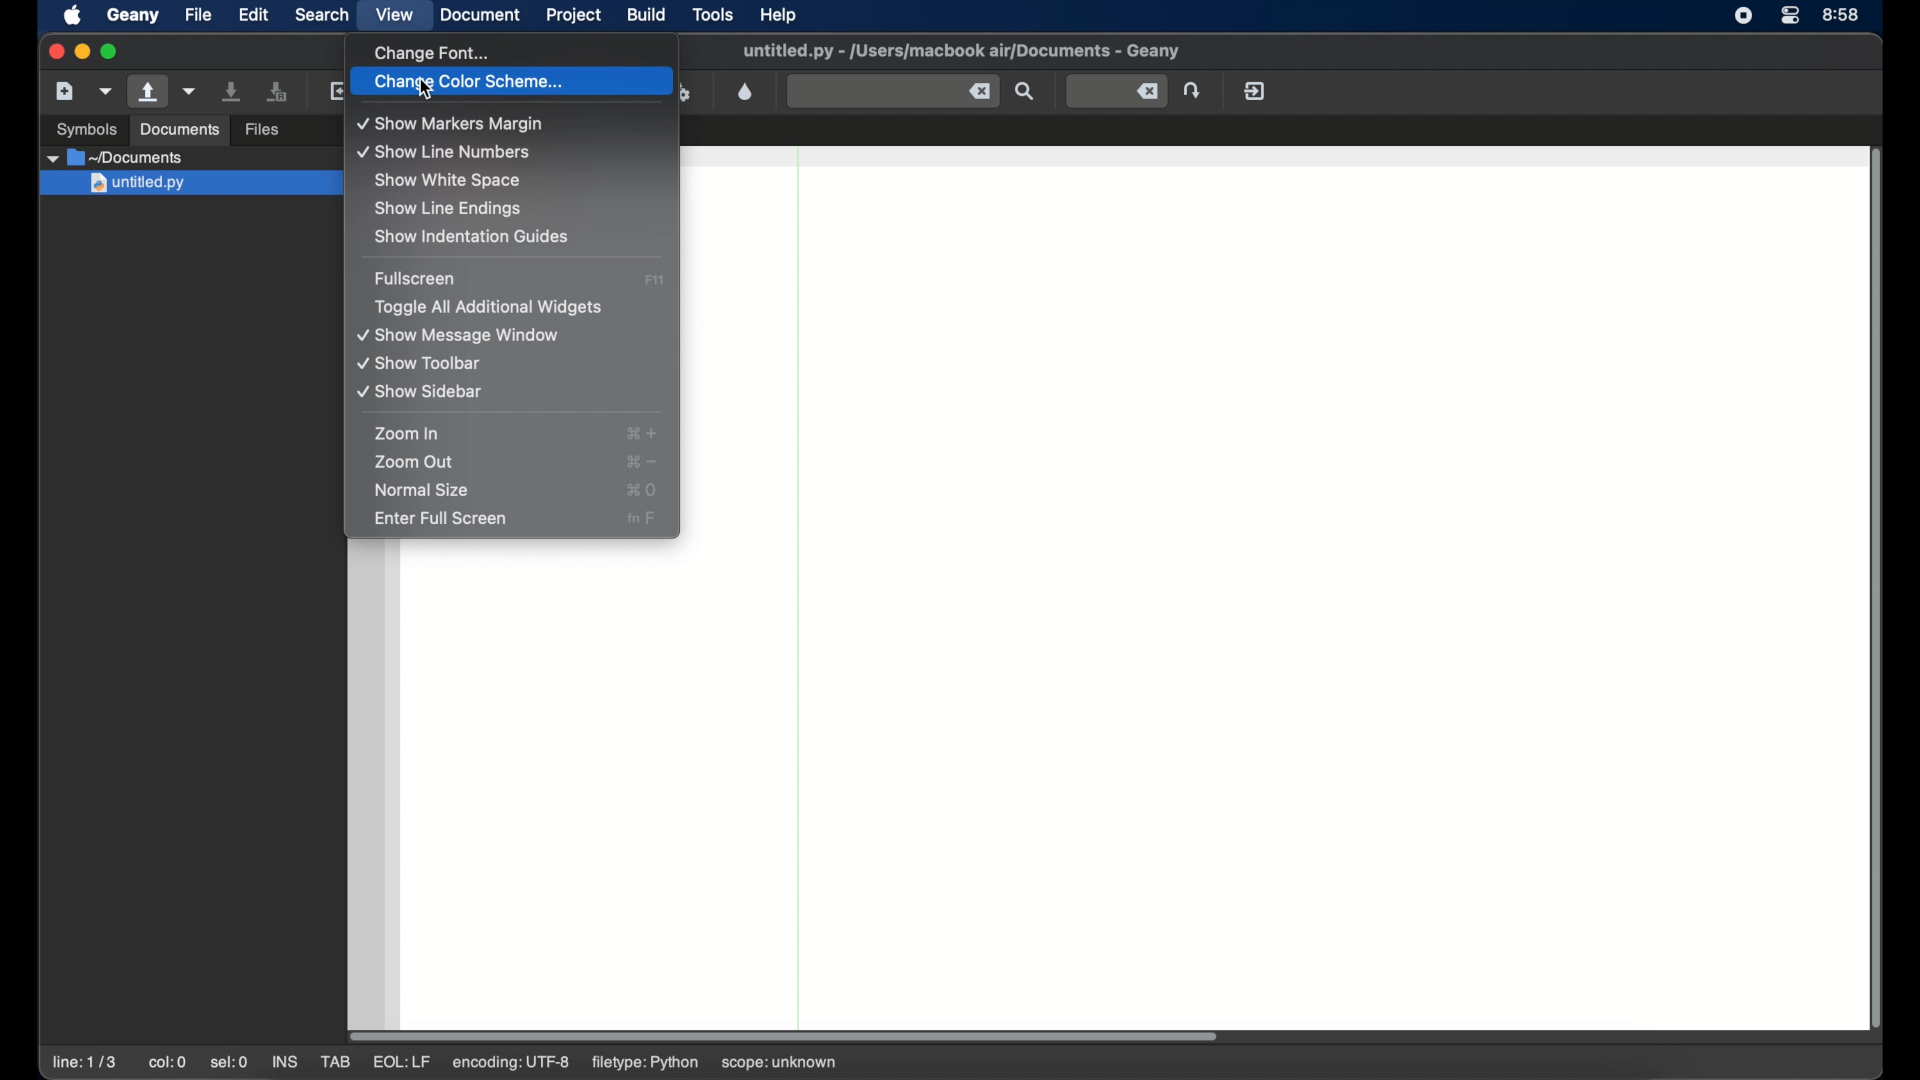 This screenshot has width=1920, height=1080. I want to click on save all open files, so click(280, 92).